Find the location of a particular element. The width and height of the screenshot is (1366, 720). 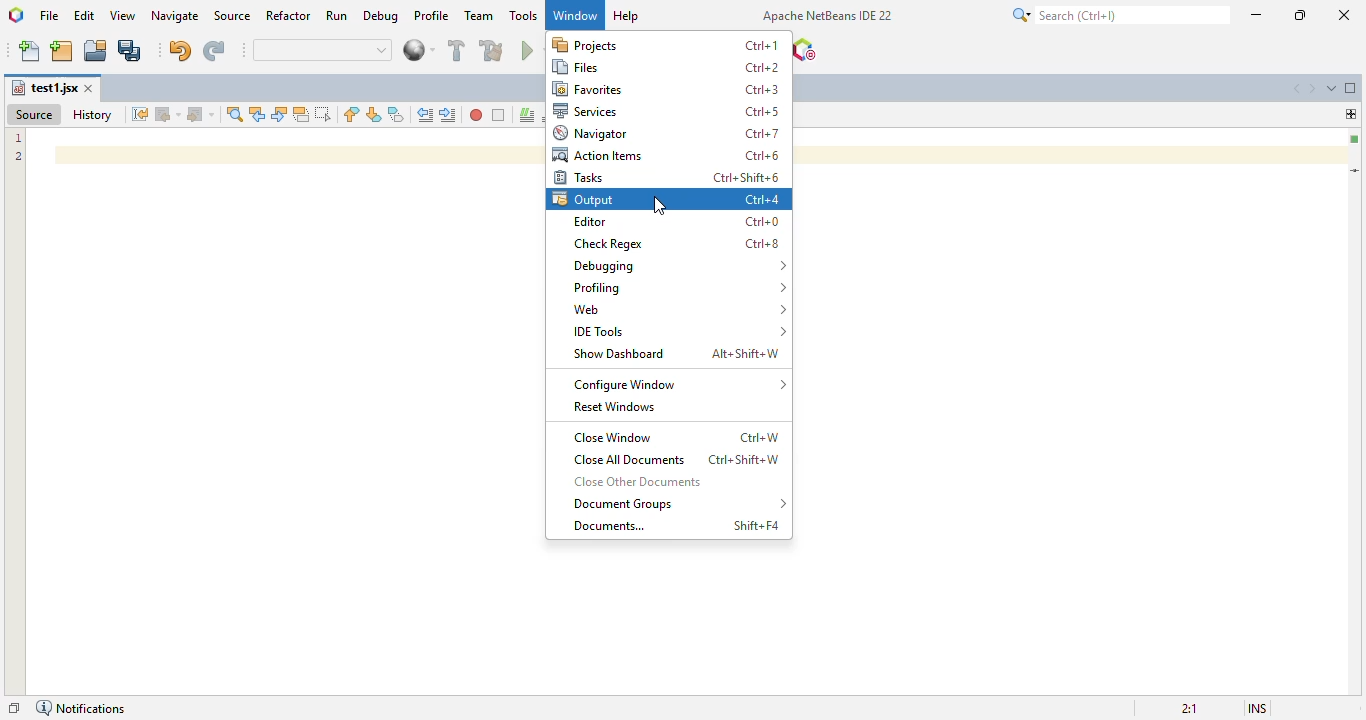

close window Ctrl + W is located at coordinates (680, 435).